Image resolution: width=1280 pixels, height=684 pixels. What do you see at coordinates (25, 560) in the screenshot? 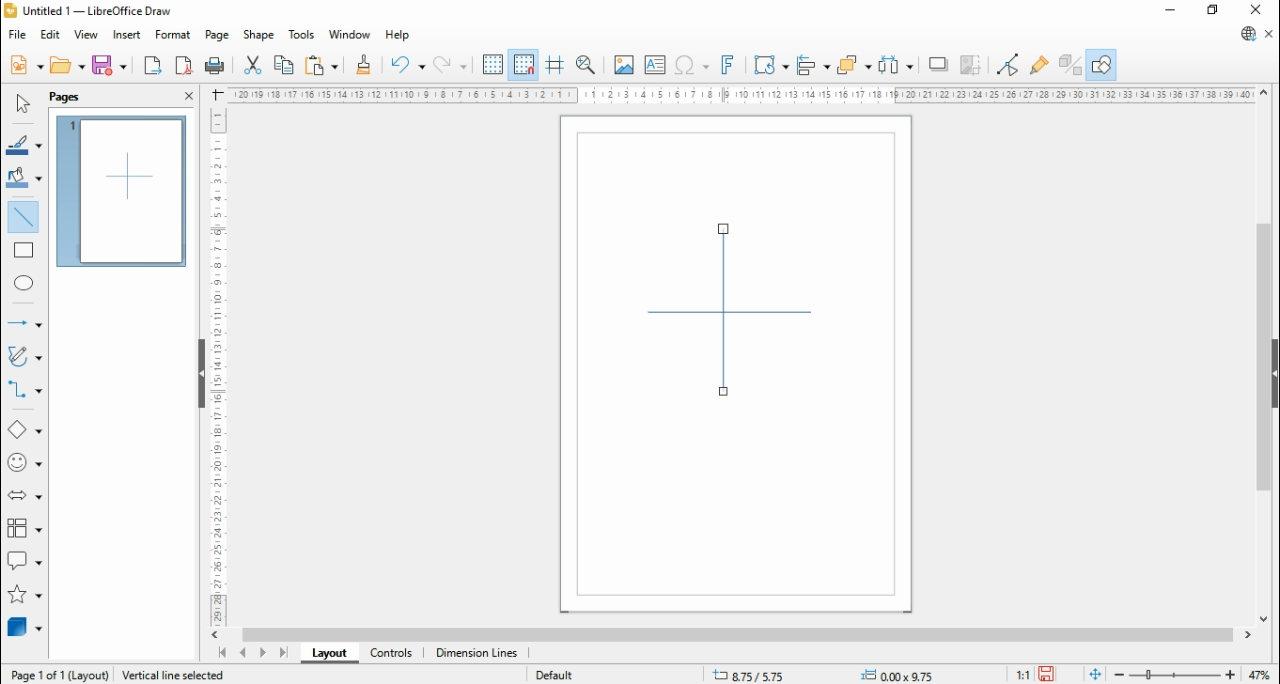
I see `callout shapes` at bounding box center [25, 560].